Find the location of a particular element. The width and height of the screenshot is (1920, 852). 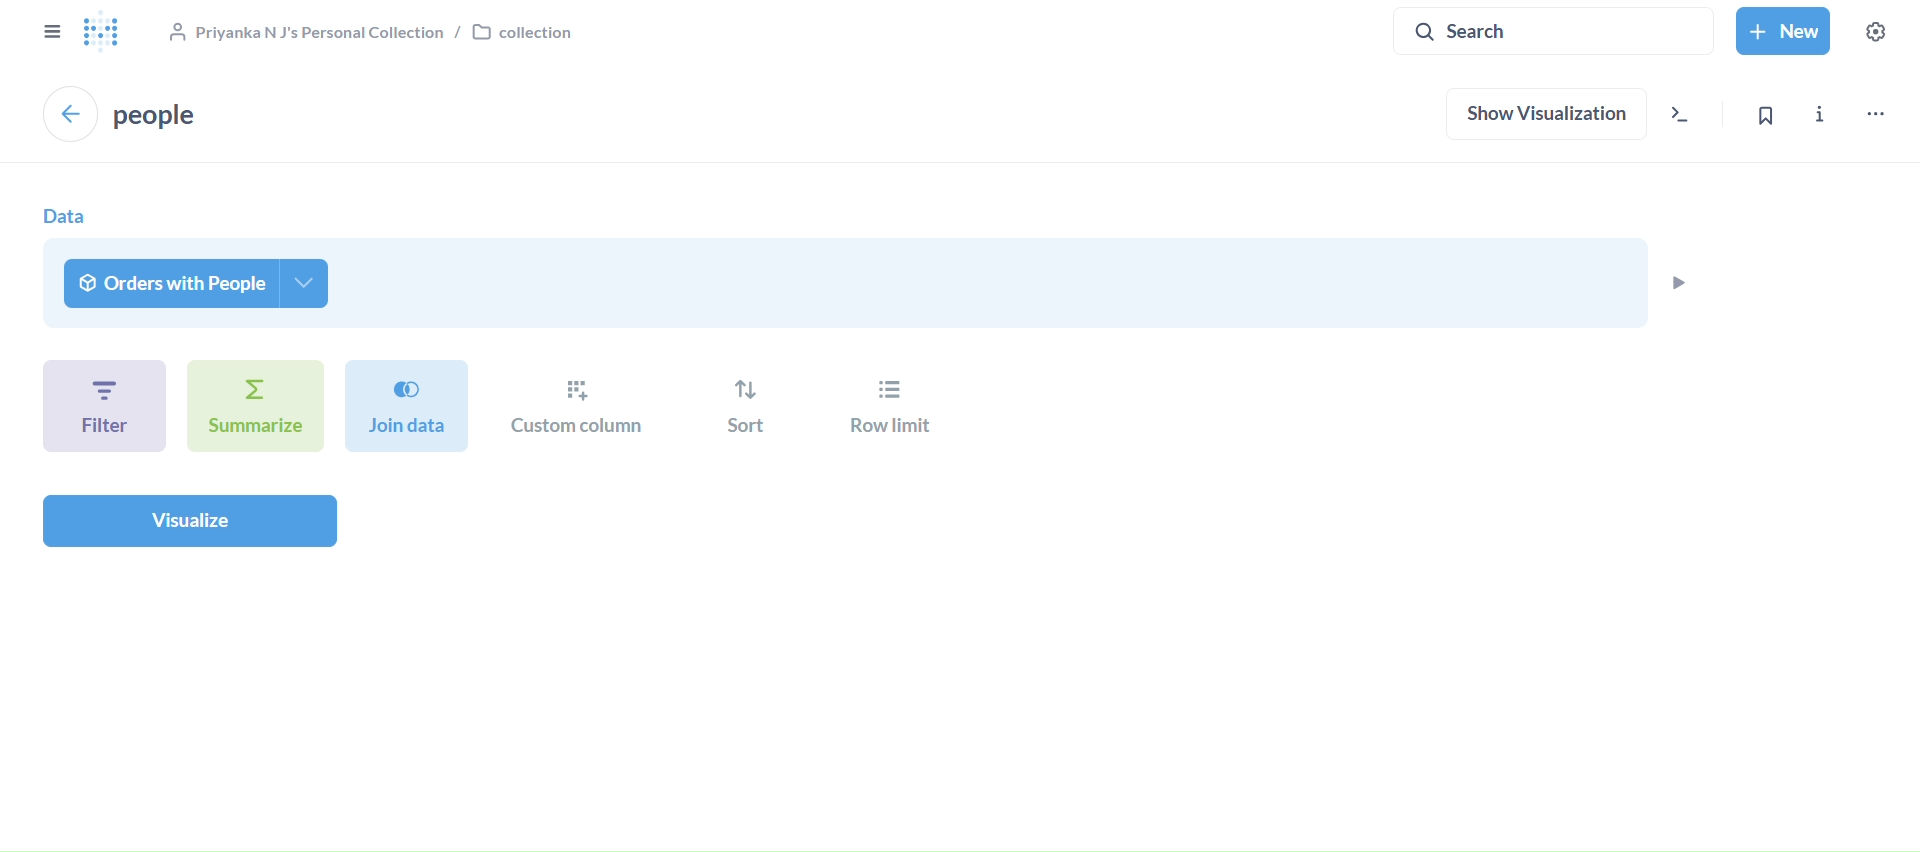

visualize is located at coordinates (189, 520).